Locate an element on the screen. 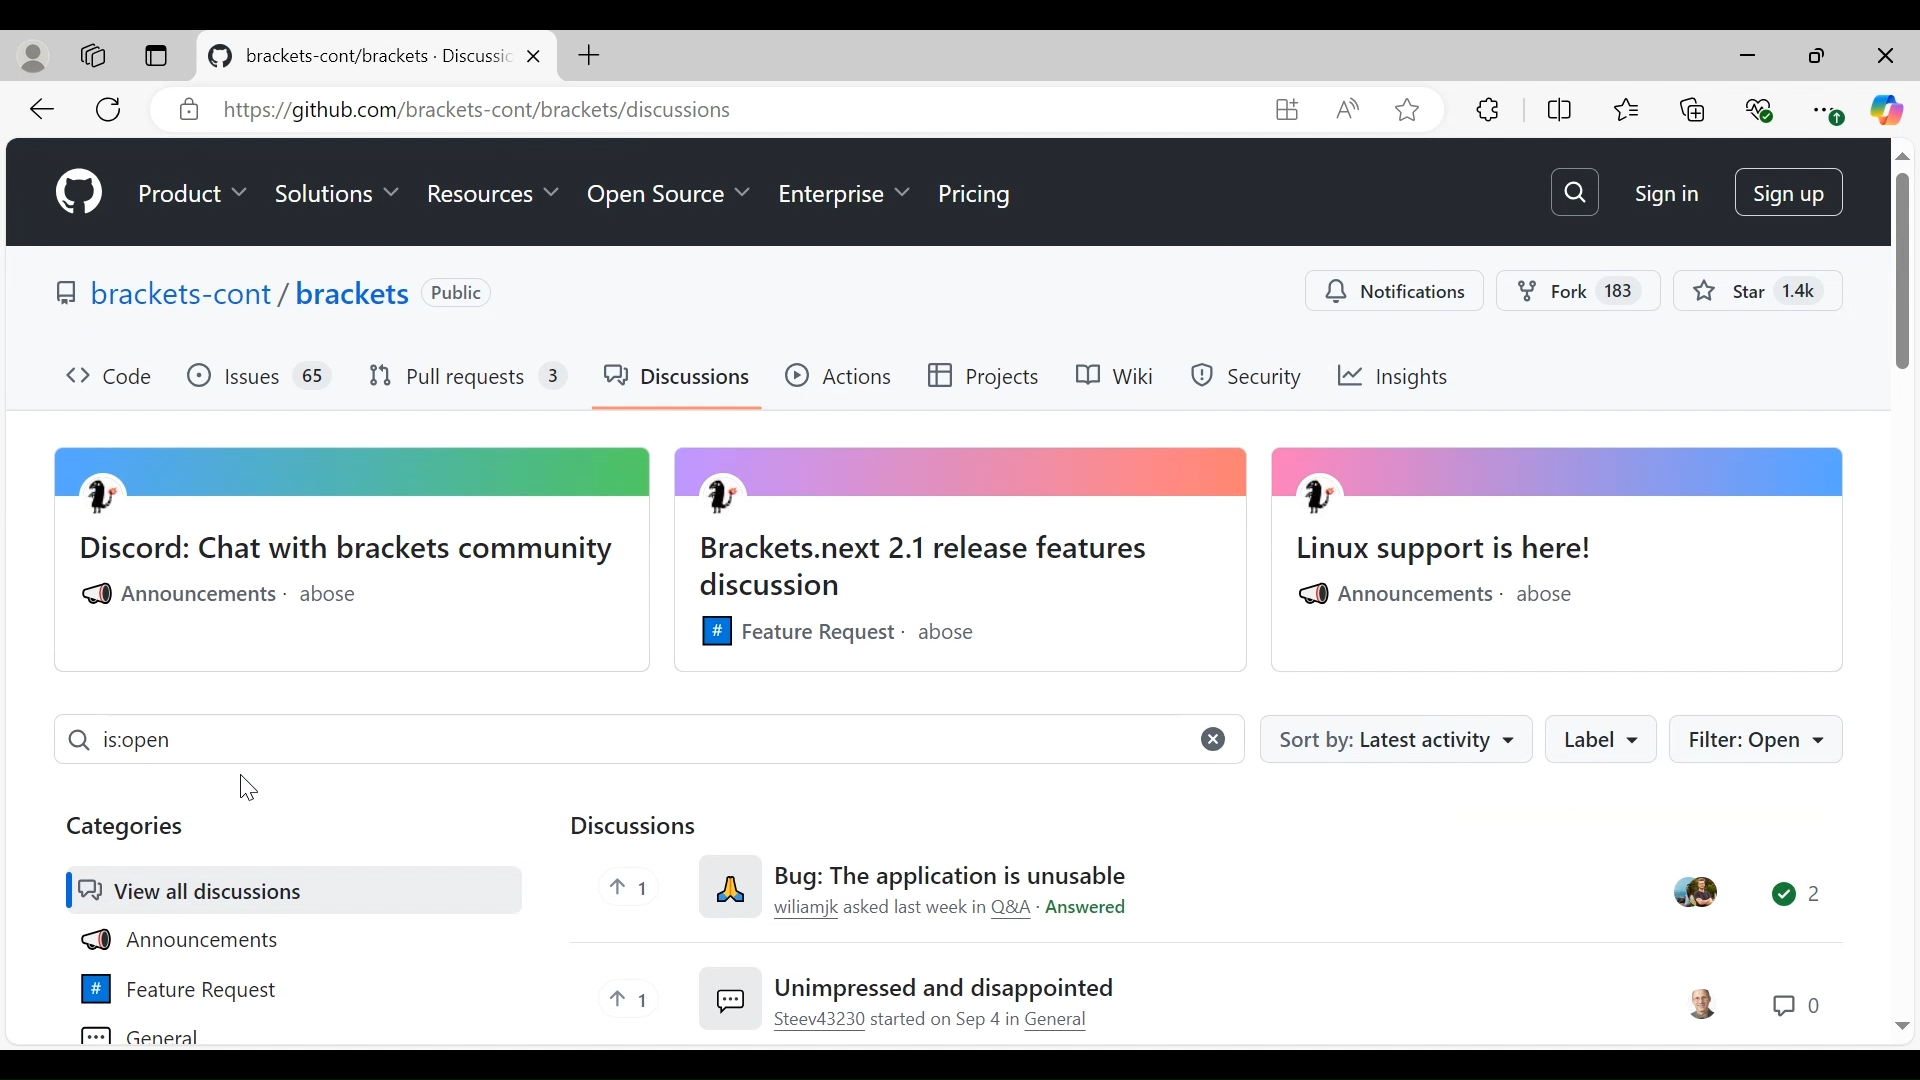 This screenshot has width=1920, height=1080. Security is located at coordinates (1250, 377).